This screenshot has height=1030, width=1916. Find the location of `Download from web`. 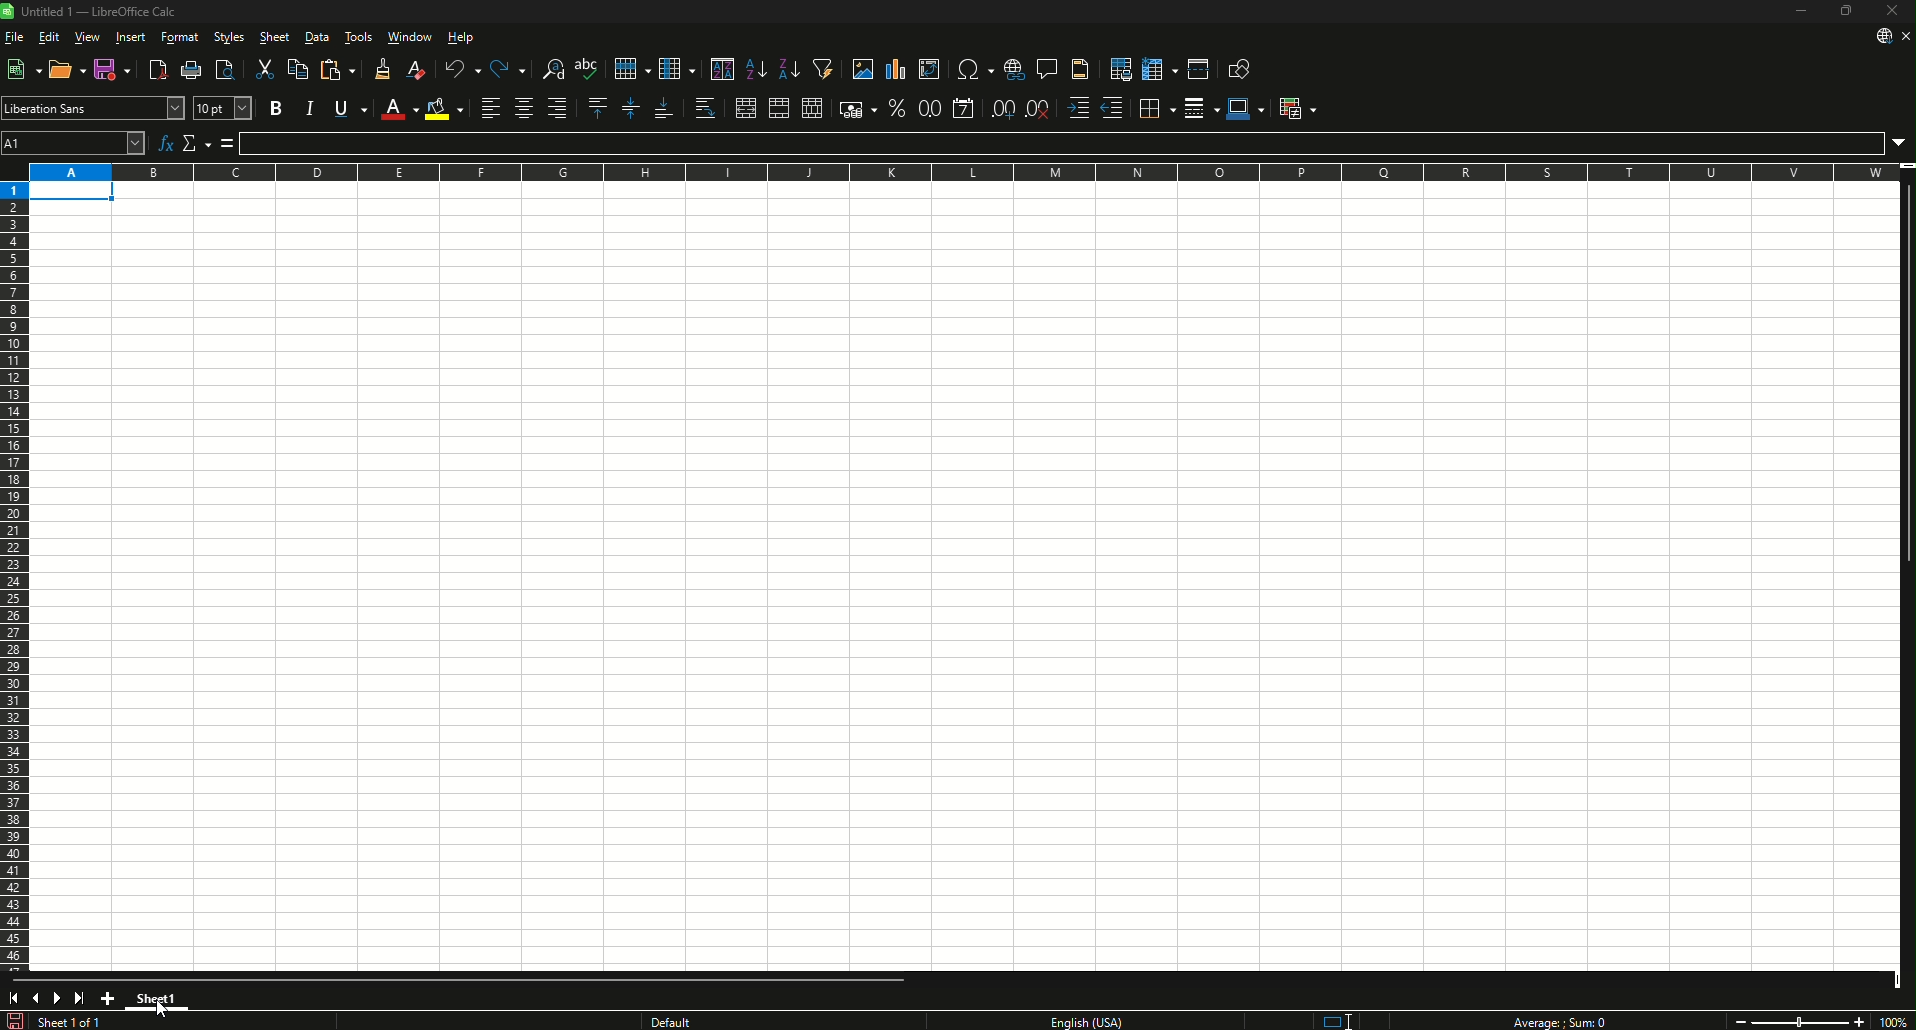

Download from web is located at coordinates (1883, 36).